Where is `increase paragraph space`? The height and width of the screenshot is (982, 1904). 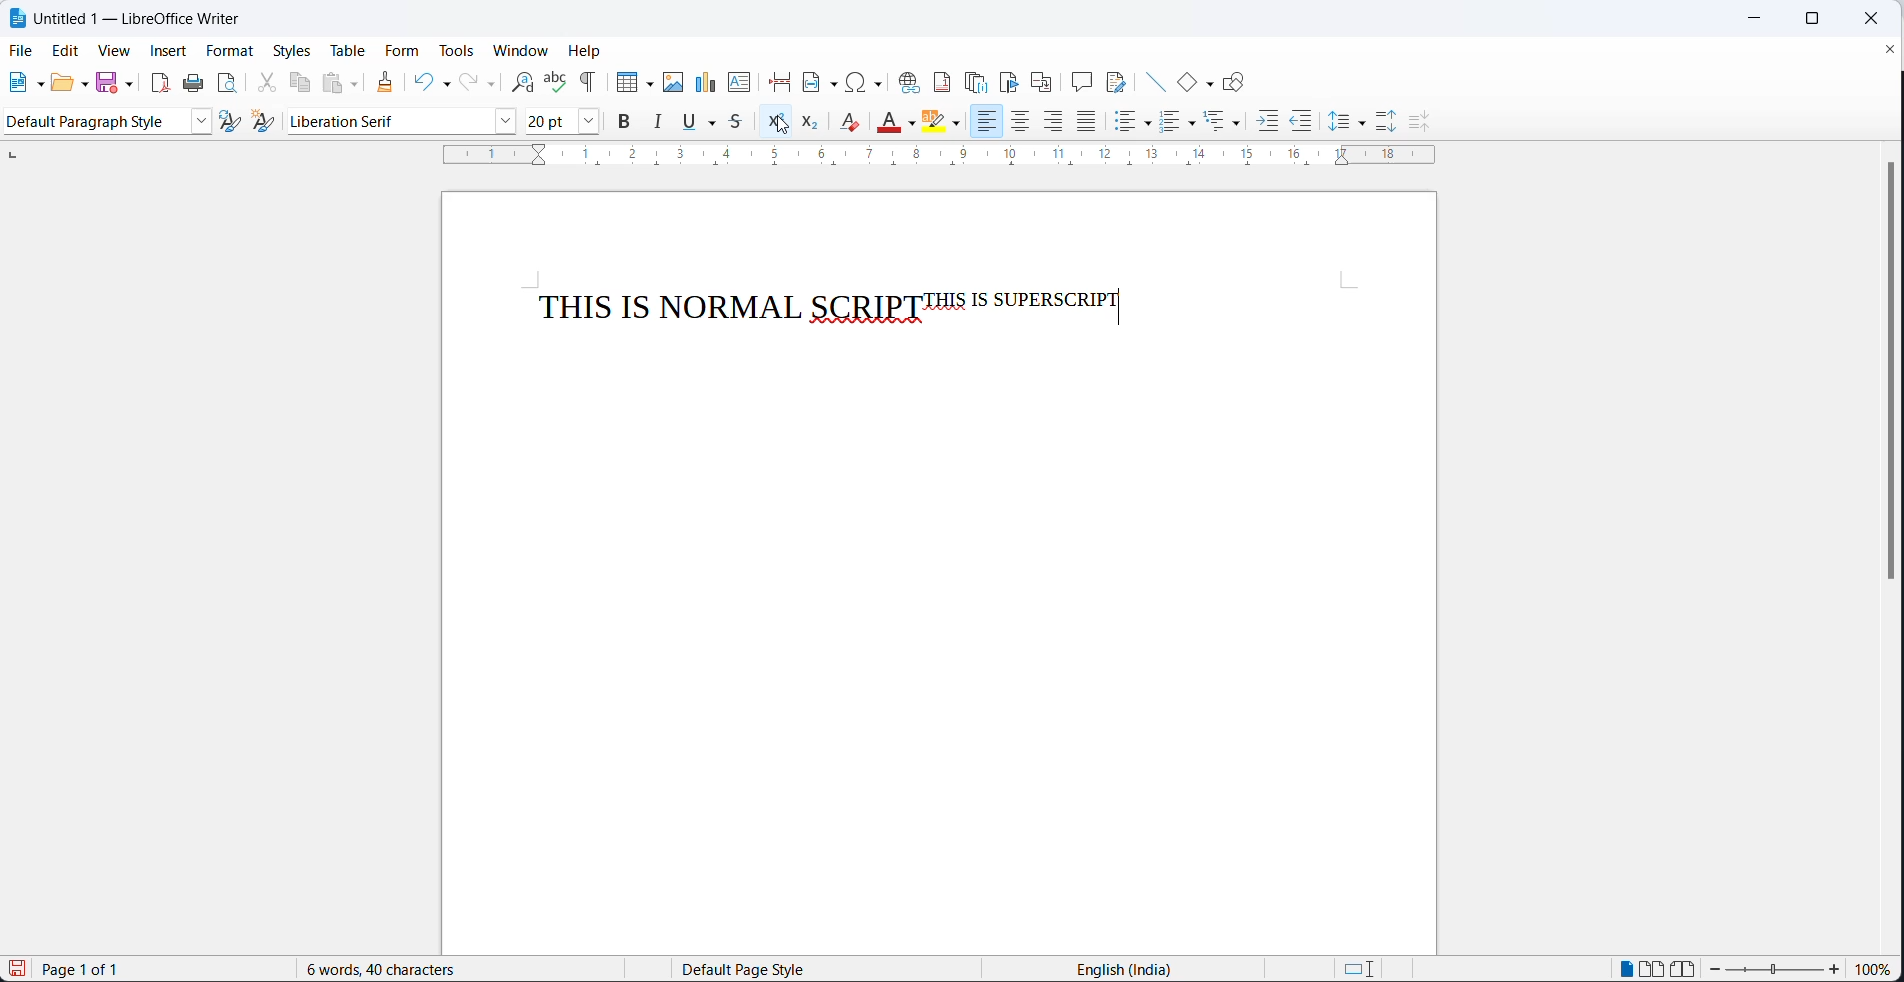 increase paragraph space is located at coordinates (1386, 121).